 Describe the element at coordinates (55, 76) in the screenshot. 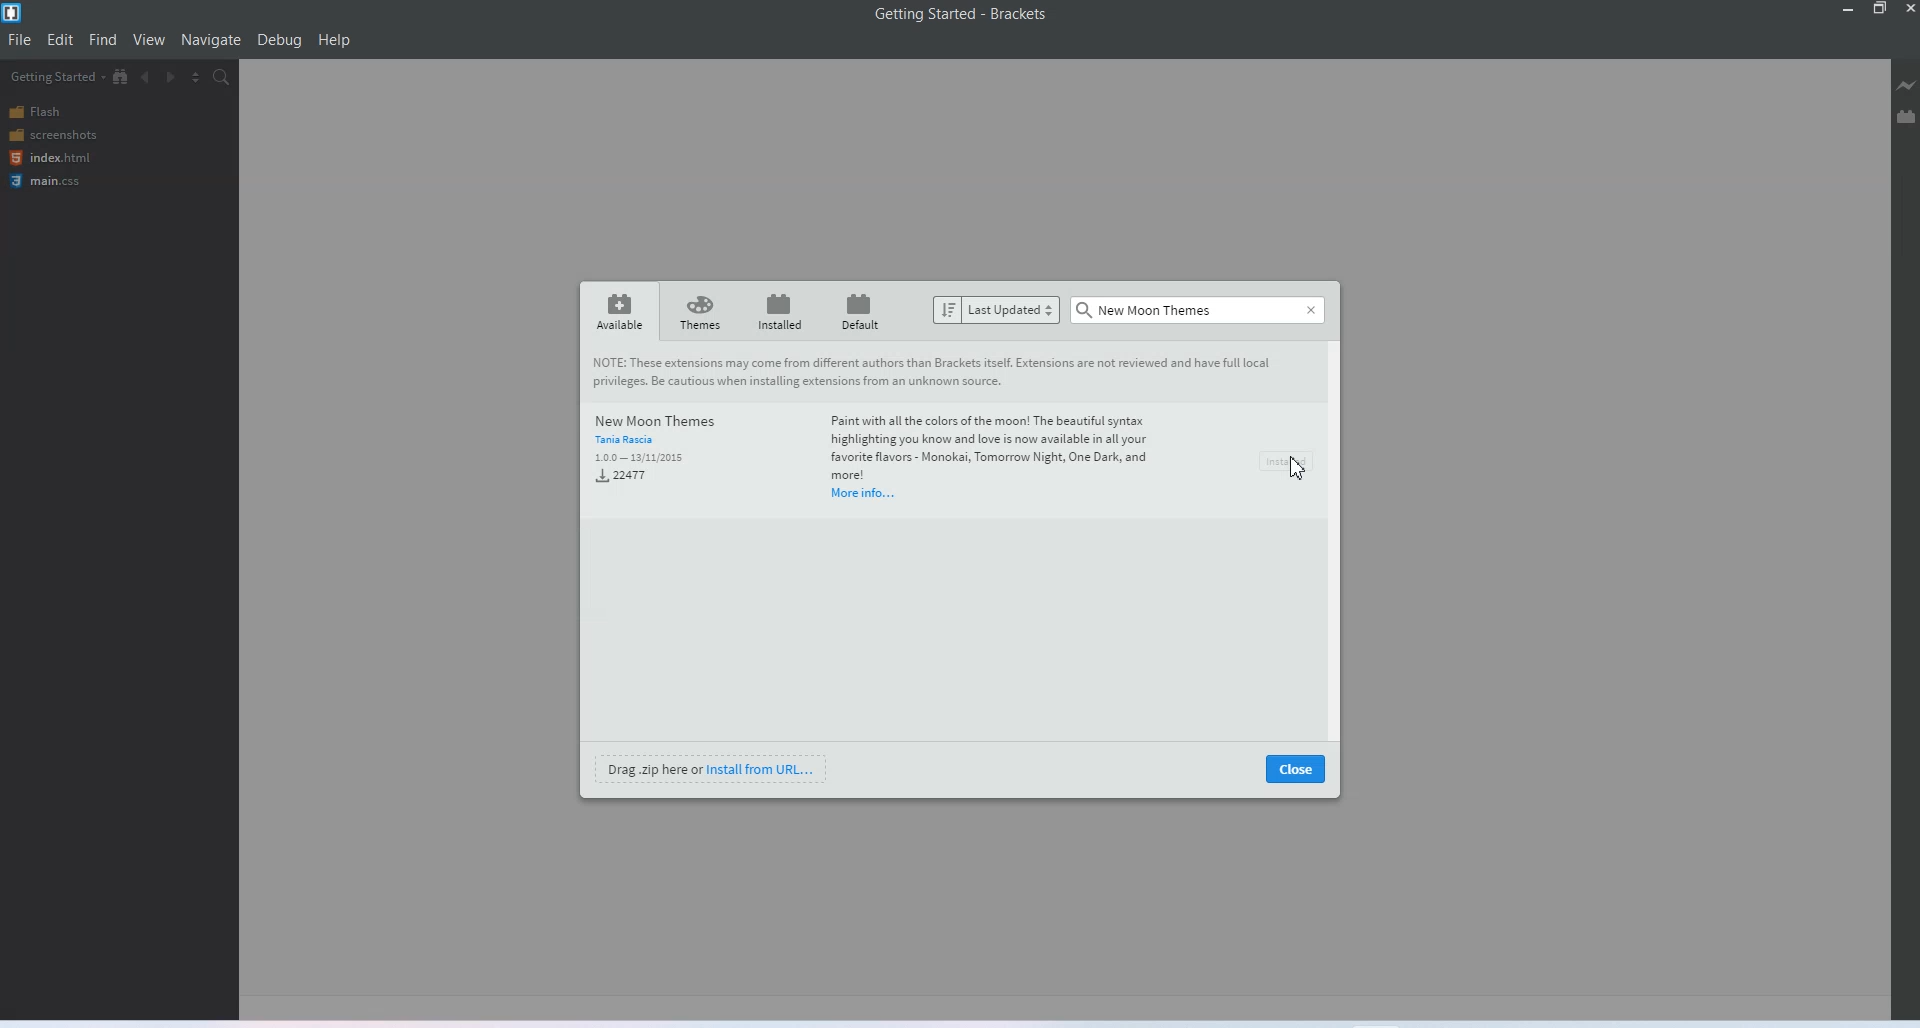

I see `Getting started` at that location.